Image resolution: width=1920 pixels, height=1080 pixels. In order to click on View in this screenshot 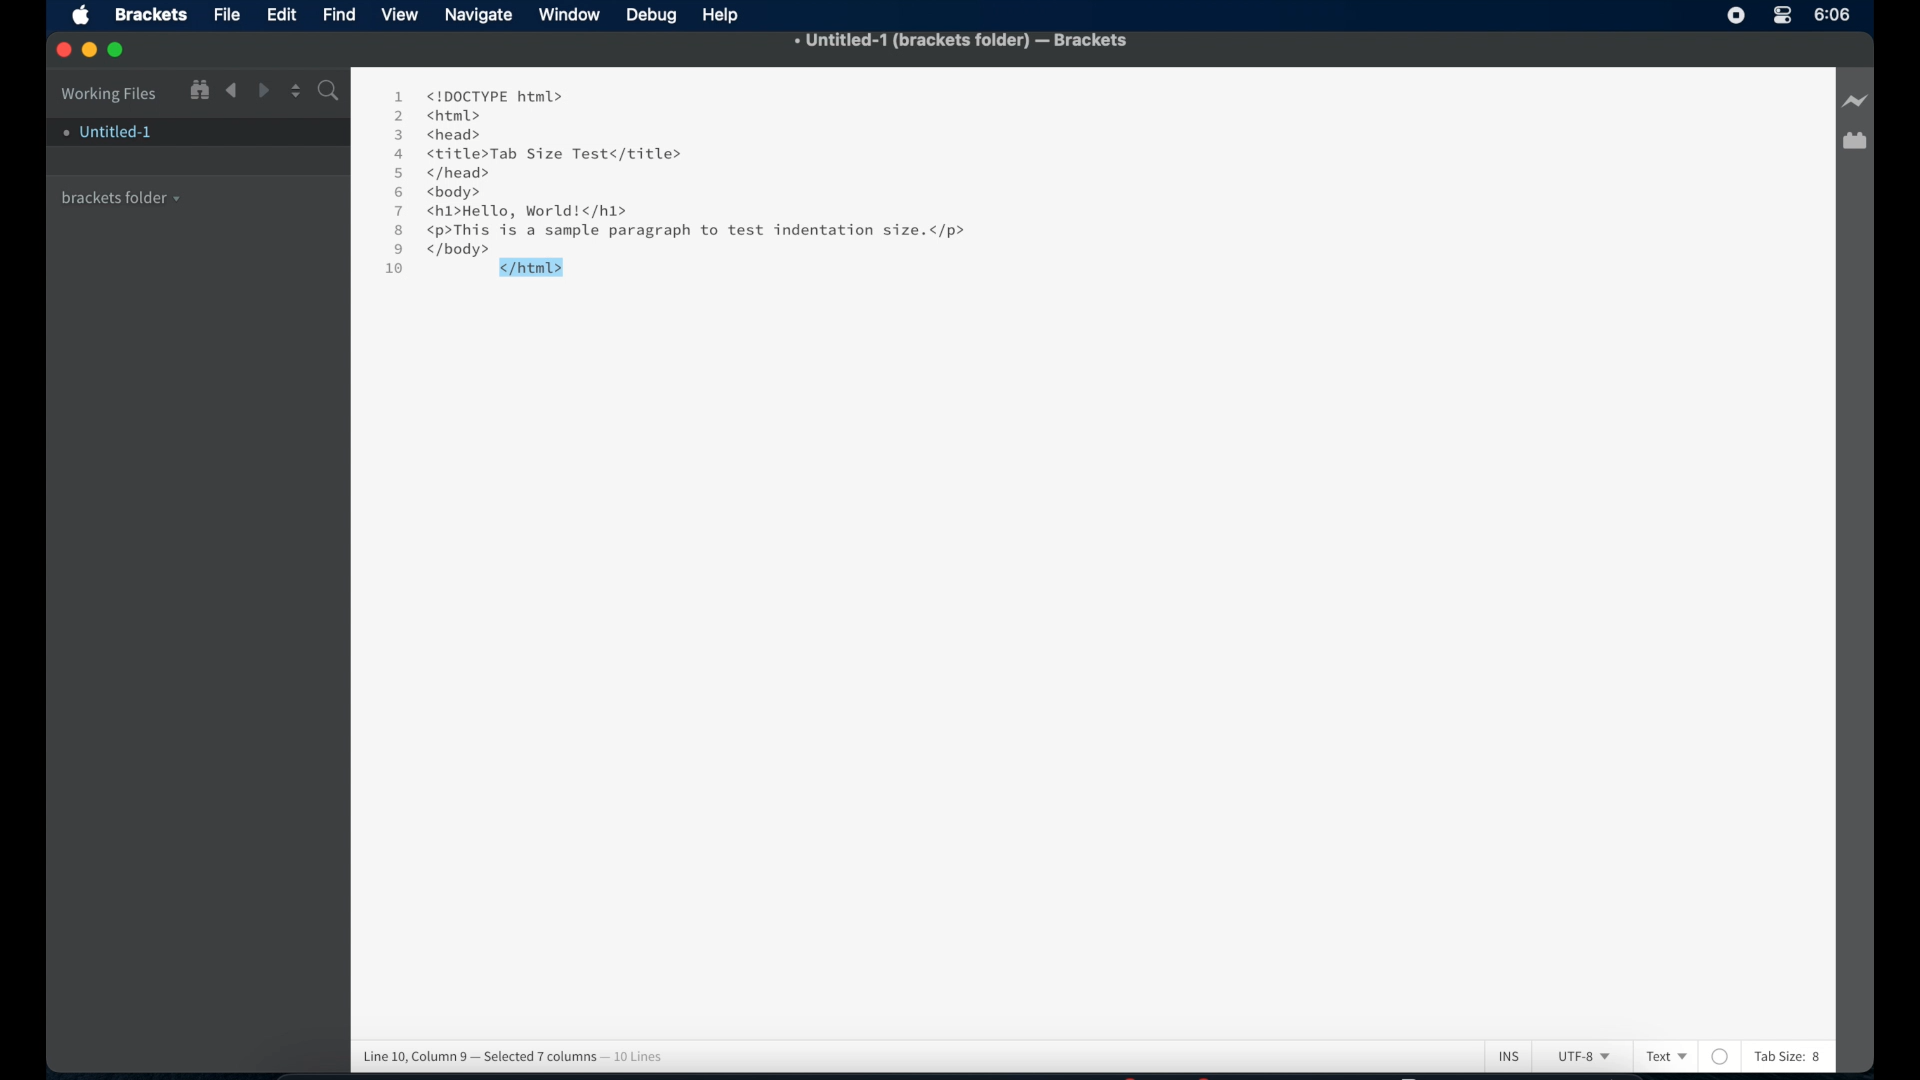, I will do `click(403, 15)`.